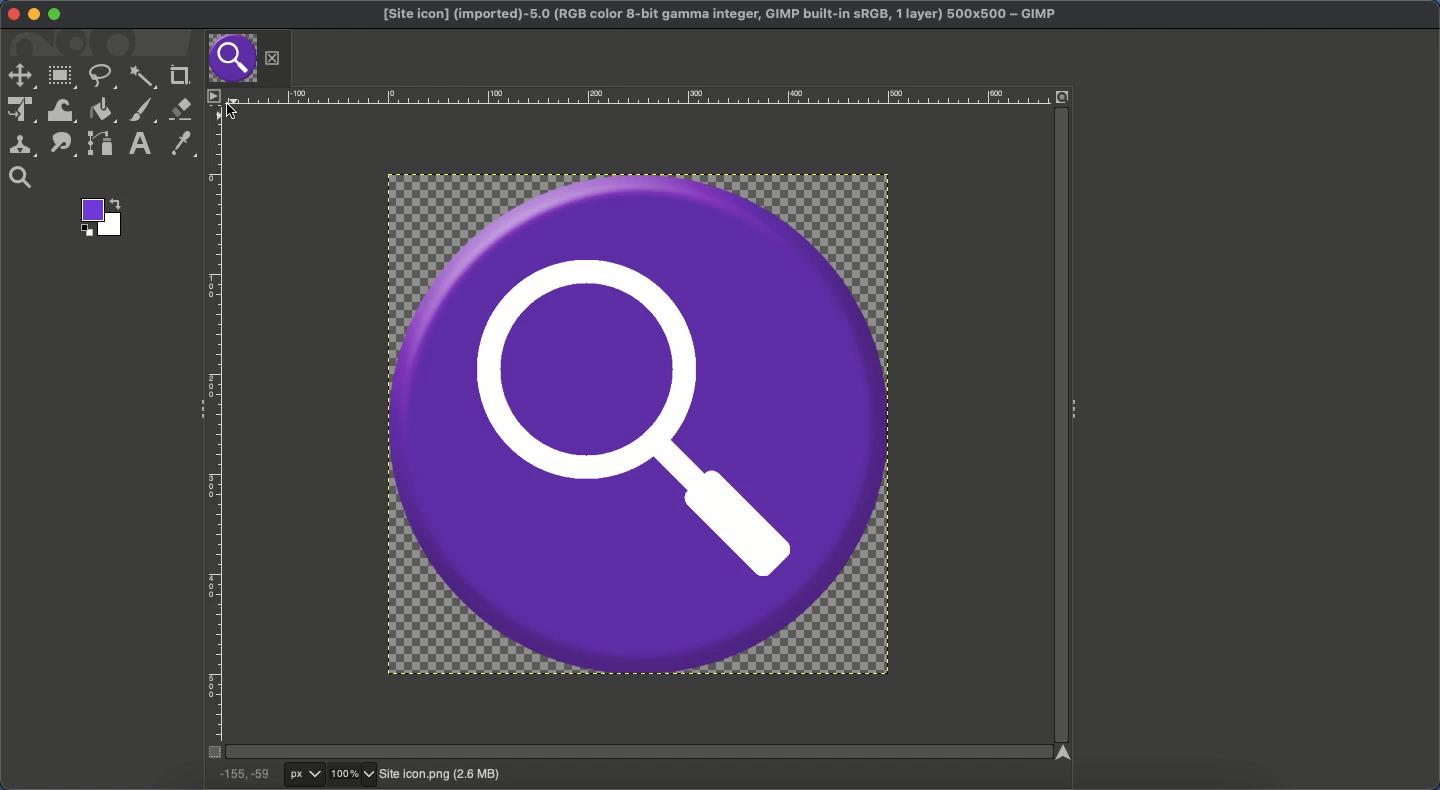 This screenshot has height=790, width=1440. I want to click on Coordinates, so click(243, 774).